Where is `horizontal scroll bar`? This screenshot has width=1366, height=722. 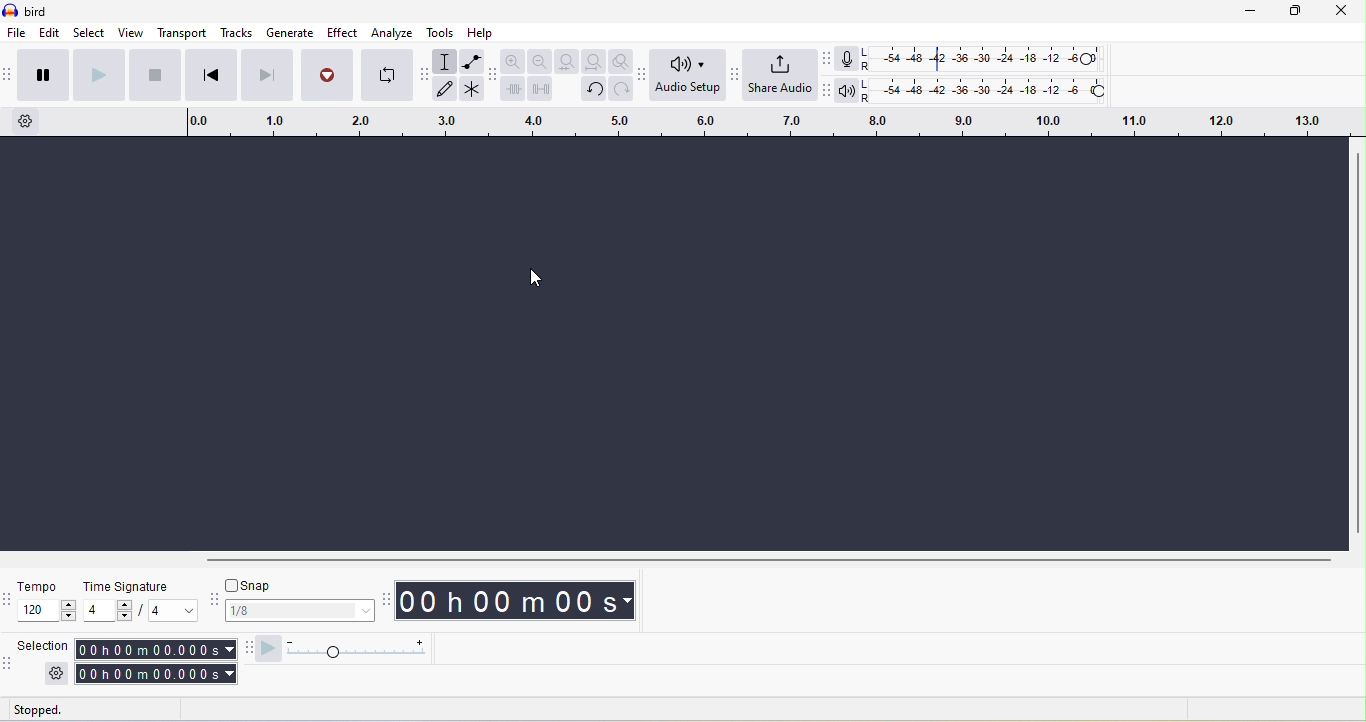 horizontal scroll bar is located at coordinates (765, 562).